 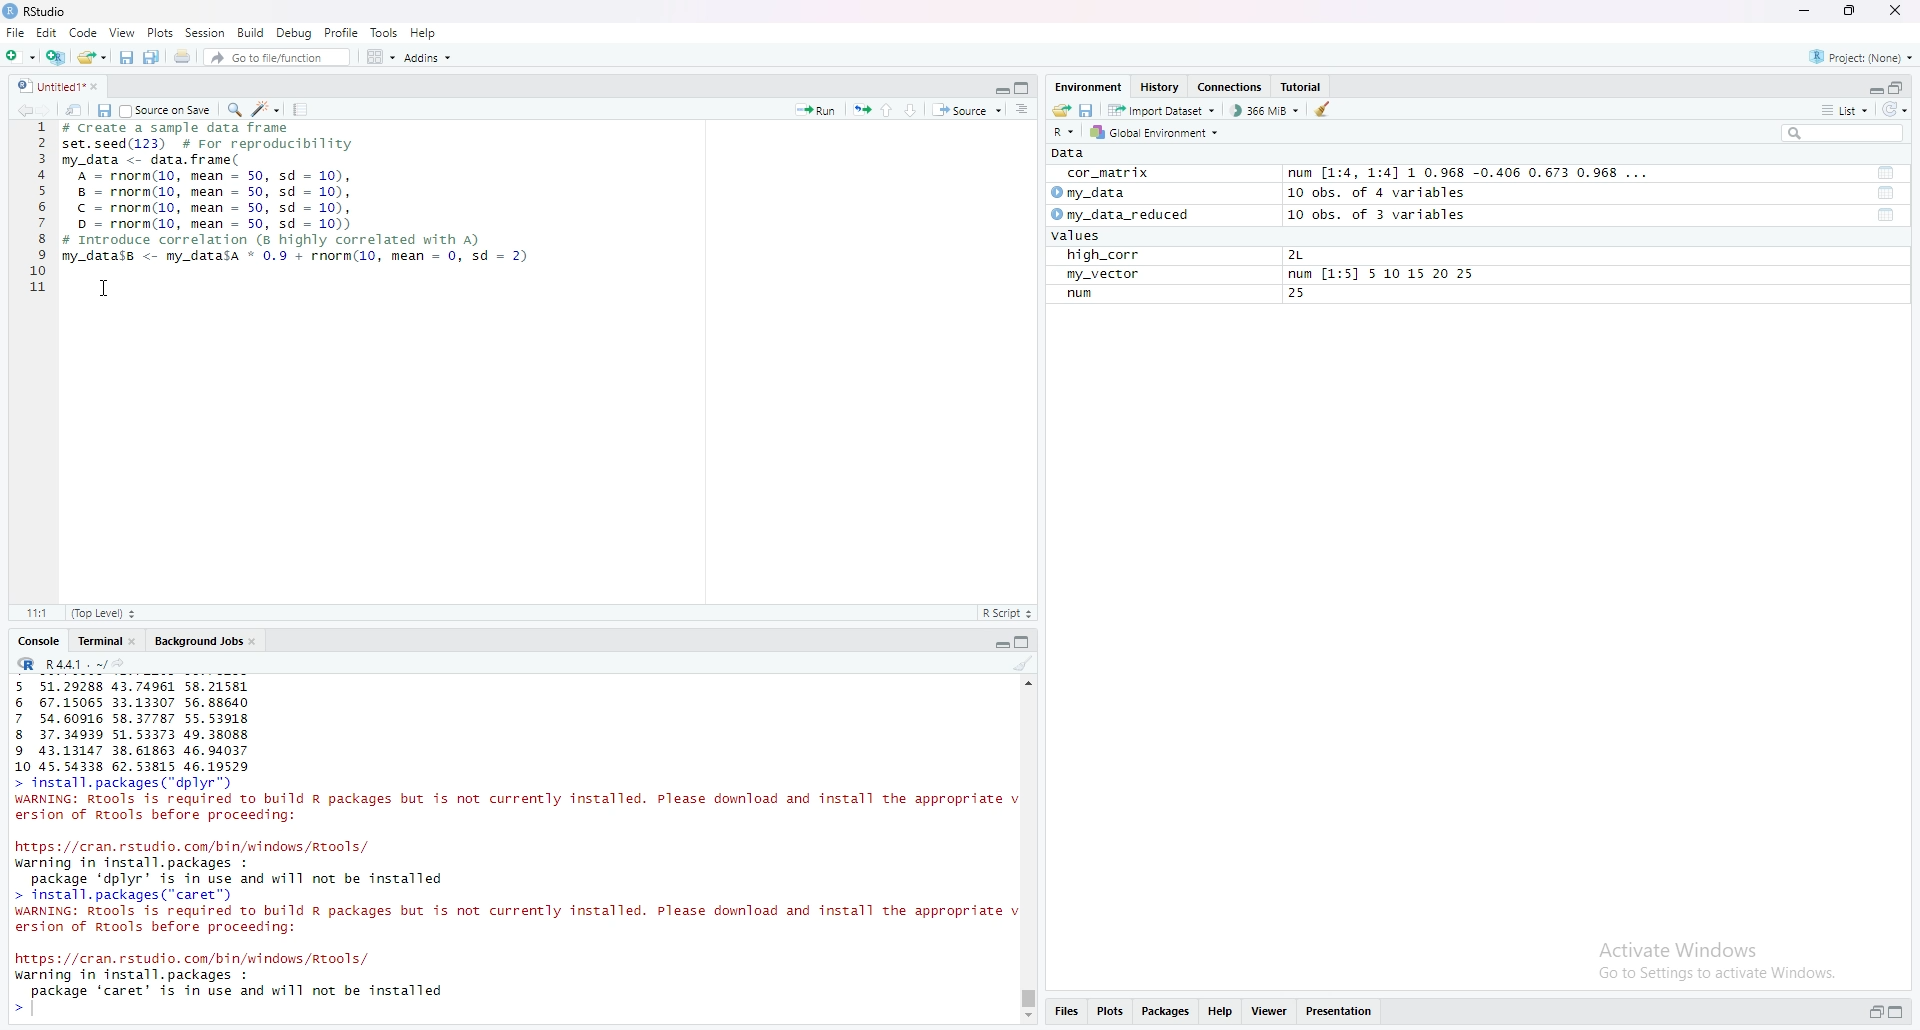 What do you see at coordinates (383, 58) in the screenshot?
I see `Grid` at bounding box center [383, 58].